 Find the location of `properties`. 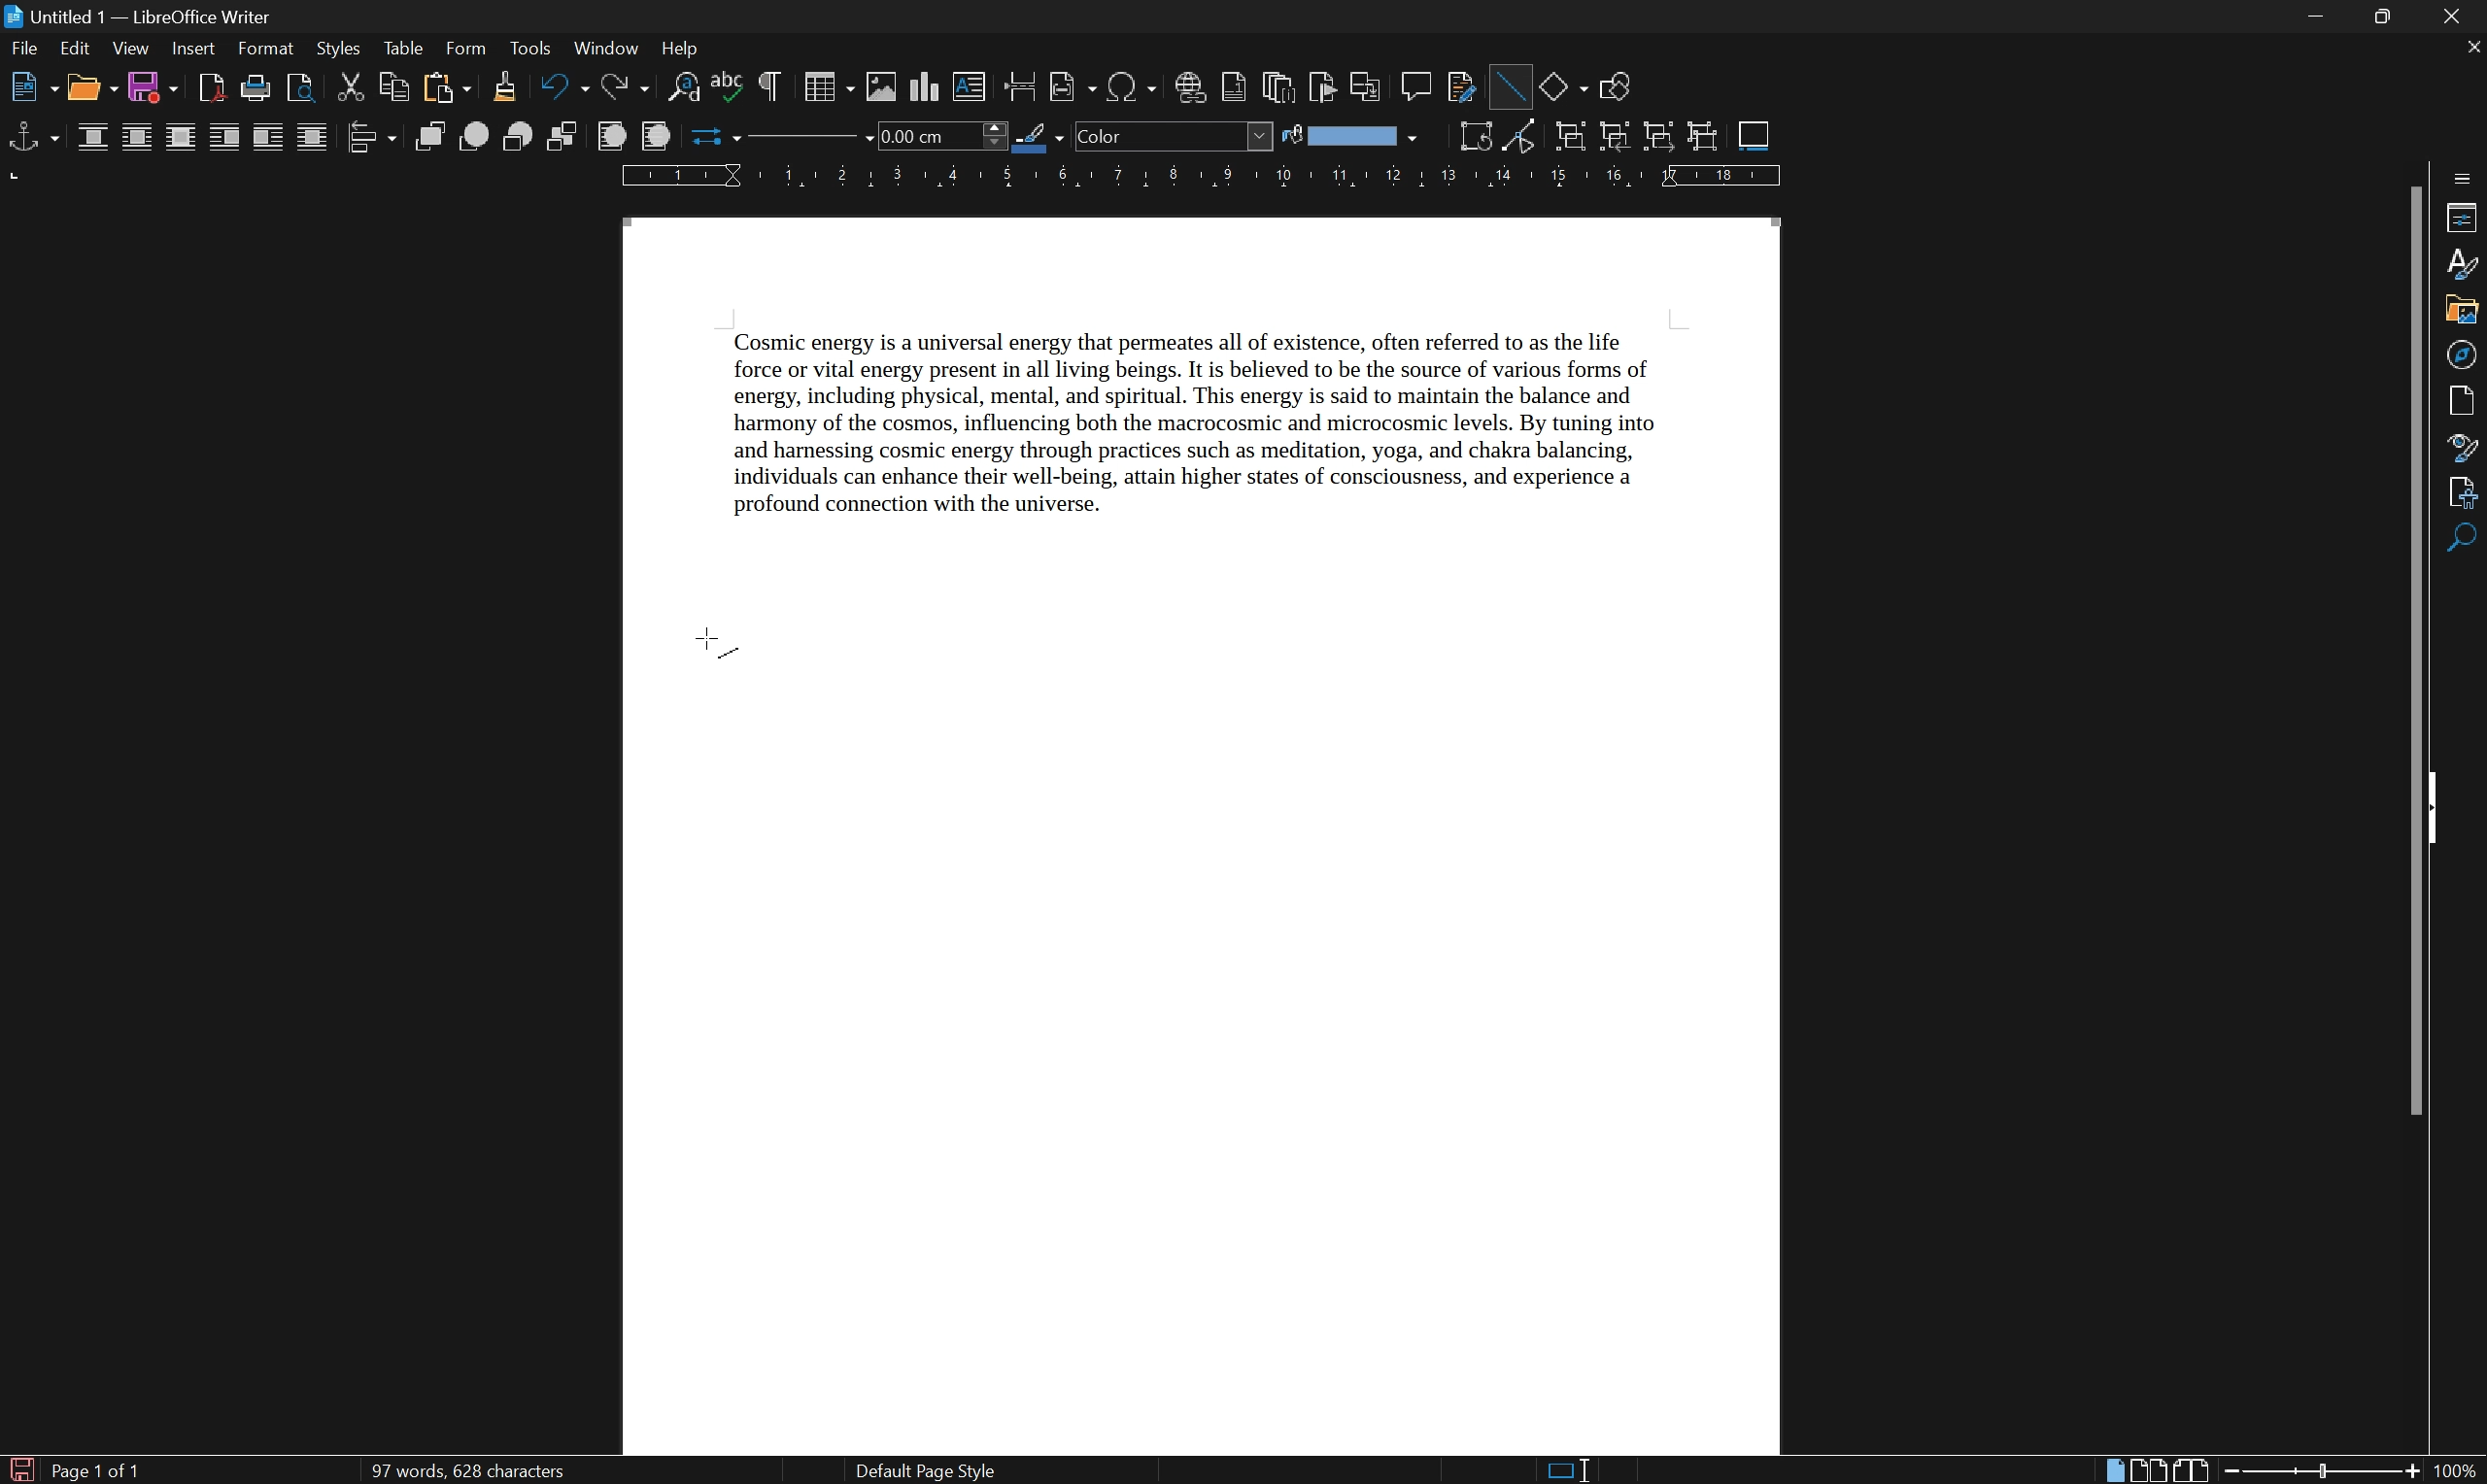

properties is located at coordinates (2462, 217).